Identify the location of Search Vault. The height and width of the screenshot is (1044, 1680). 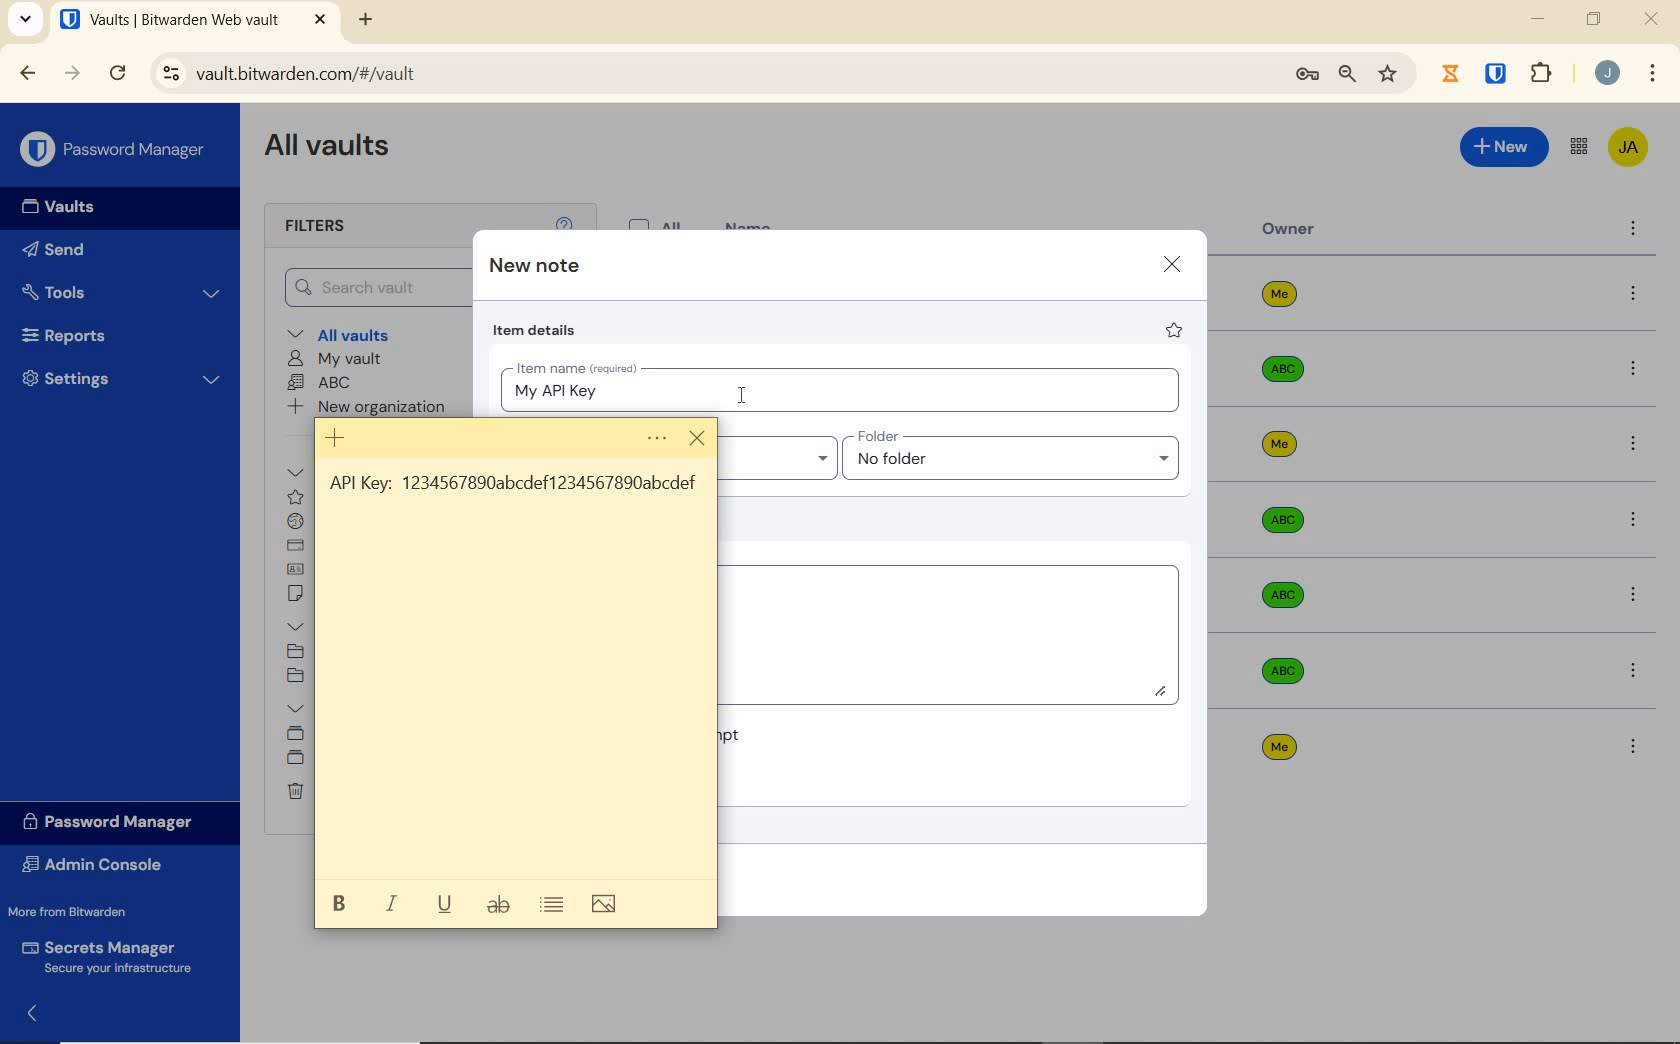
(374, 286).